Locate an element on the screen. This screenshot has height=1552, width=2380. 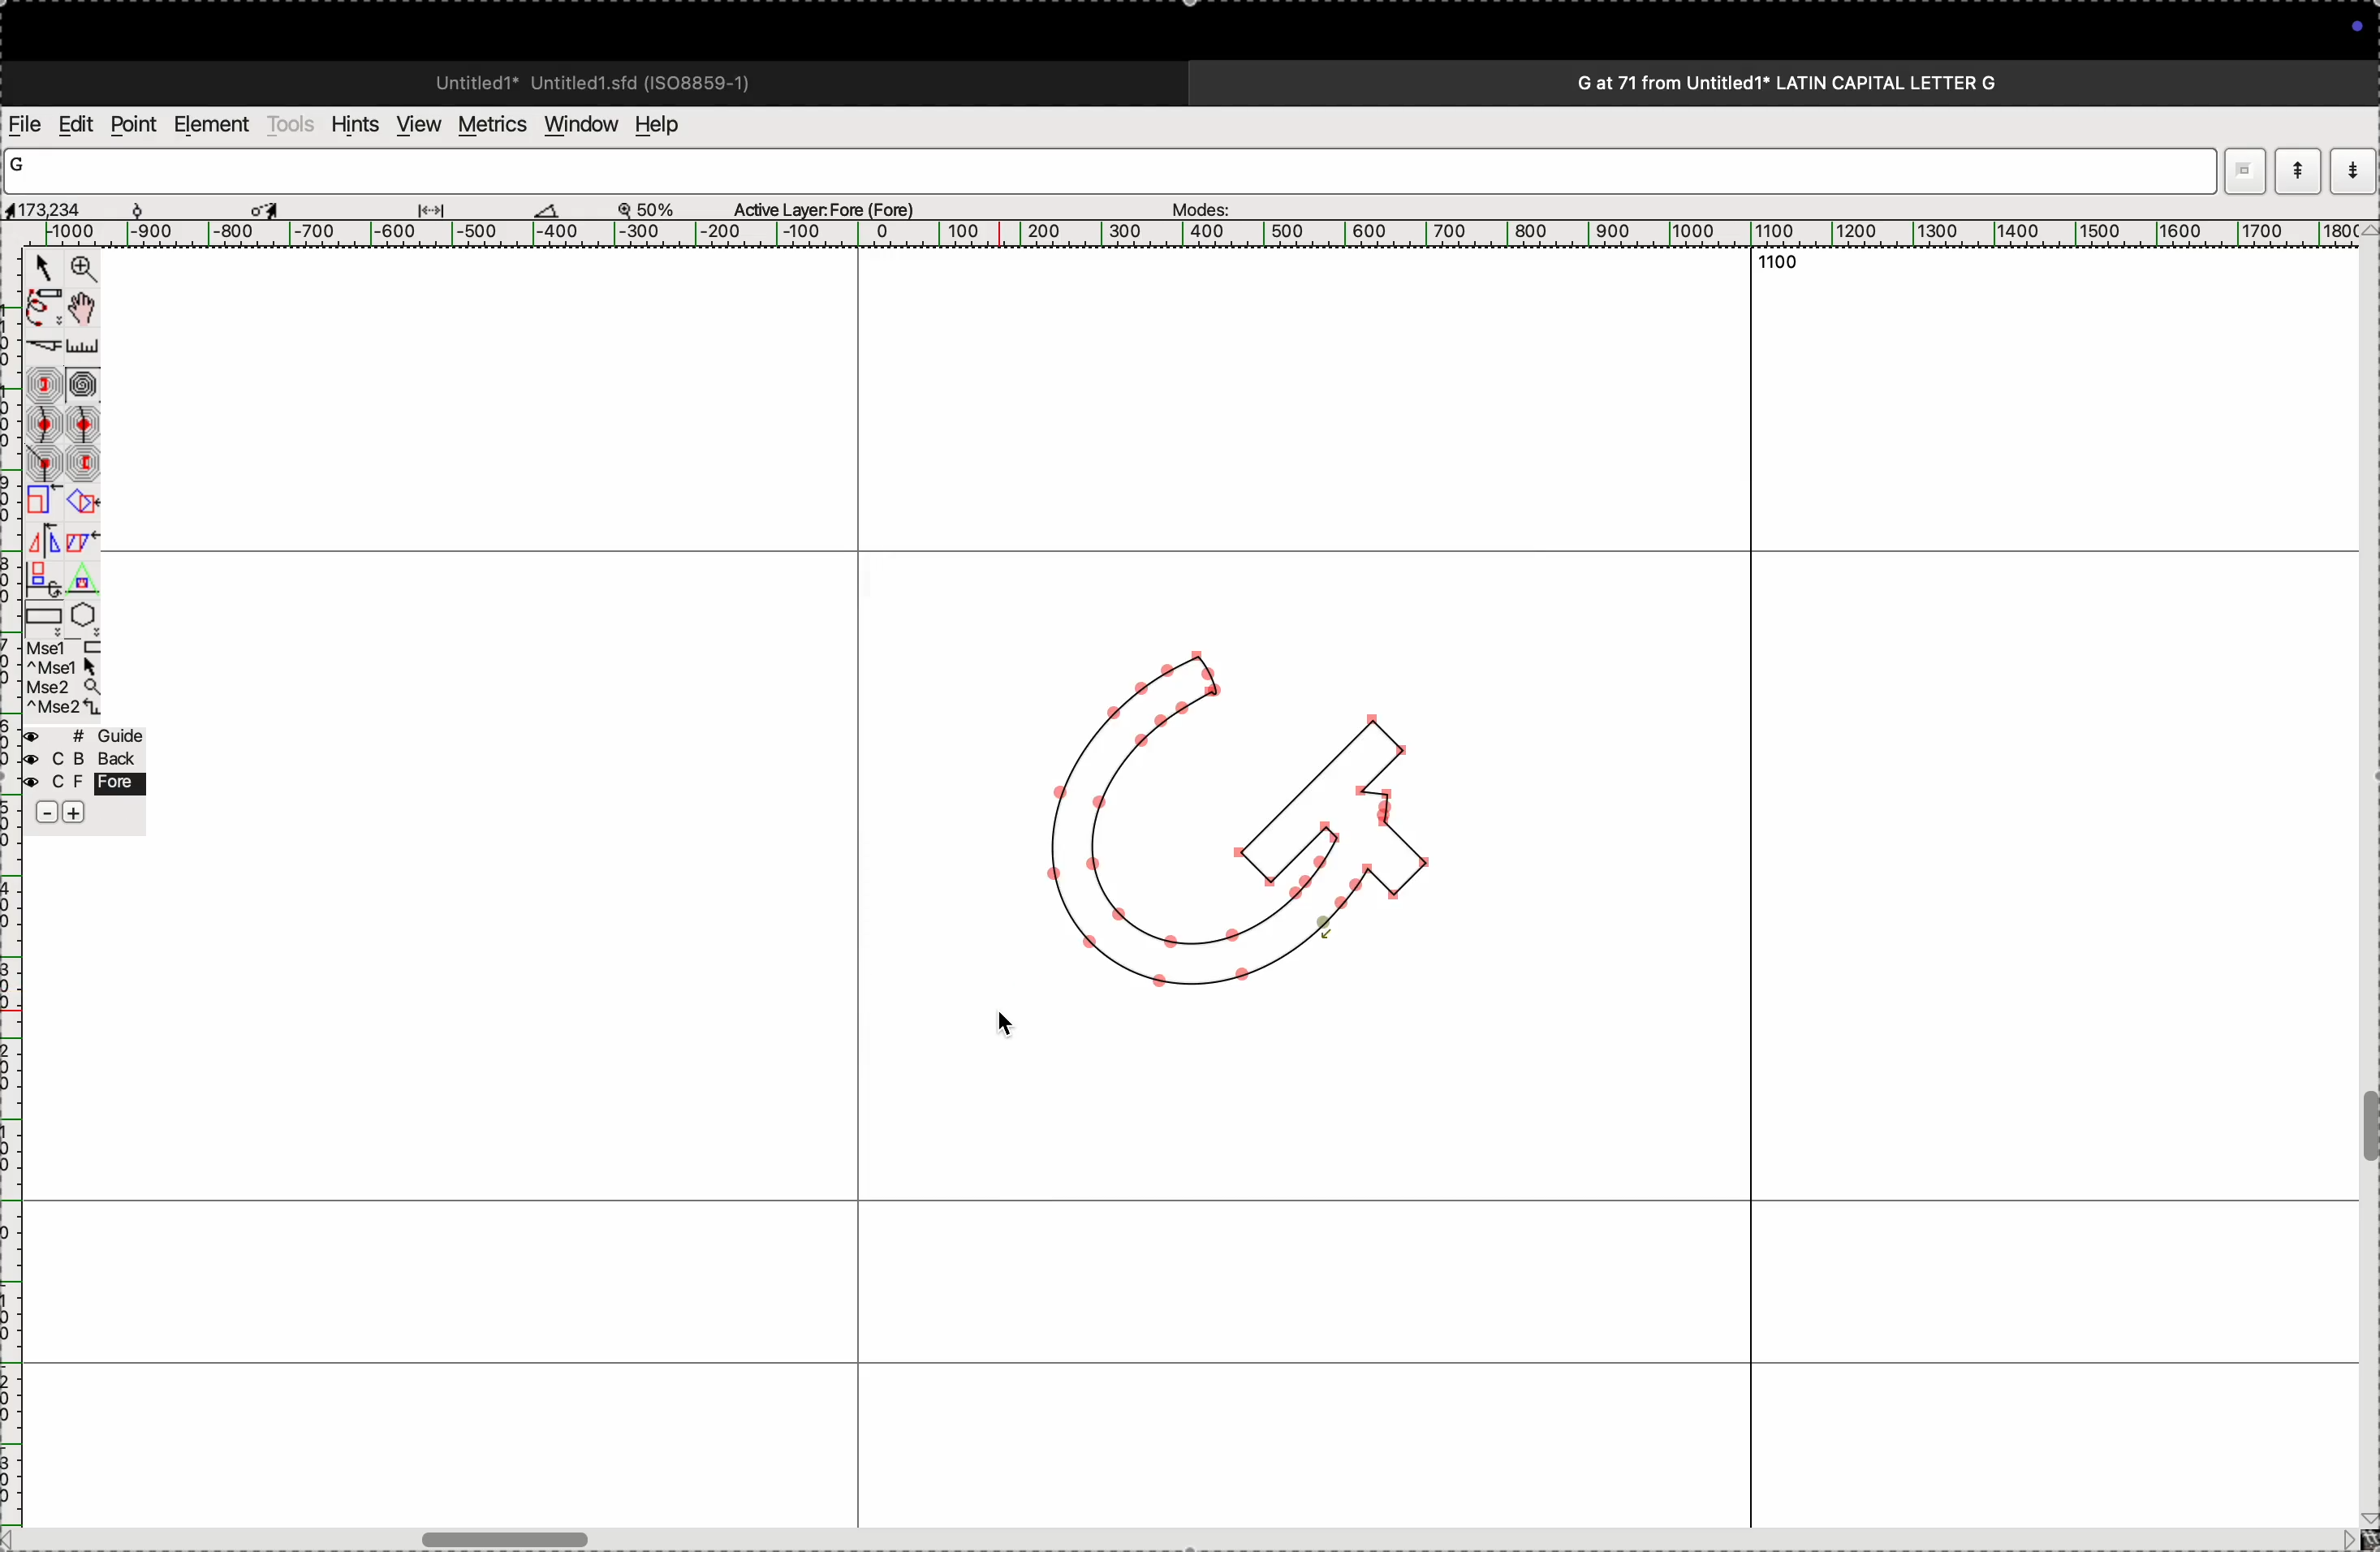
tools is located at coordinates (294, 129).